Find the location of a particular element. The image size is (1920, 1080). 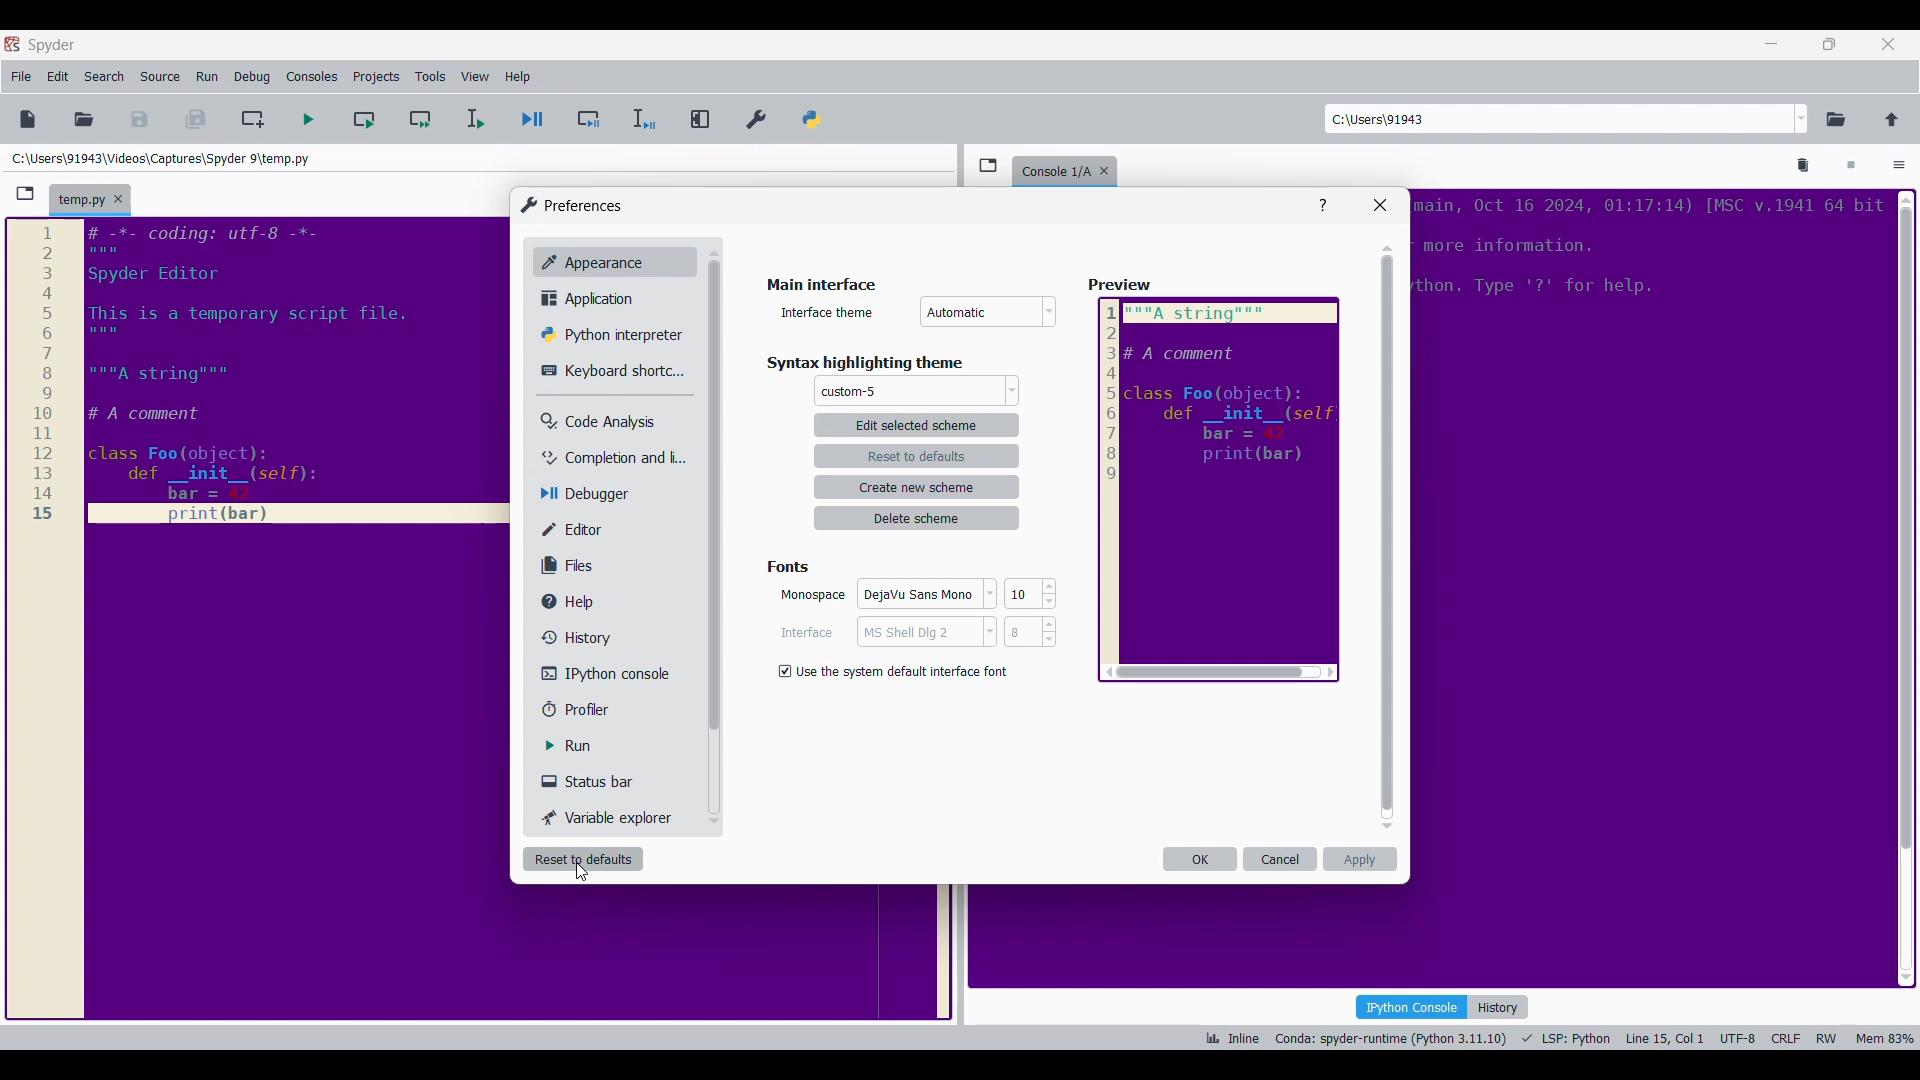

Preferences is located at coordinates (757, 120).